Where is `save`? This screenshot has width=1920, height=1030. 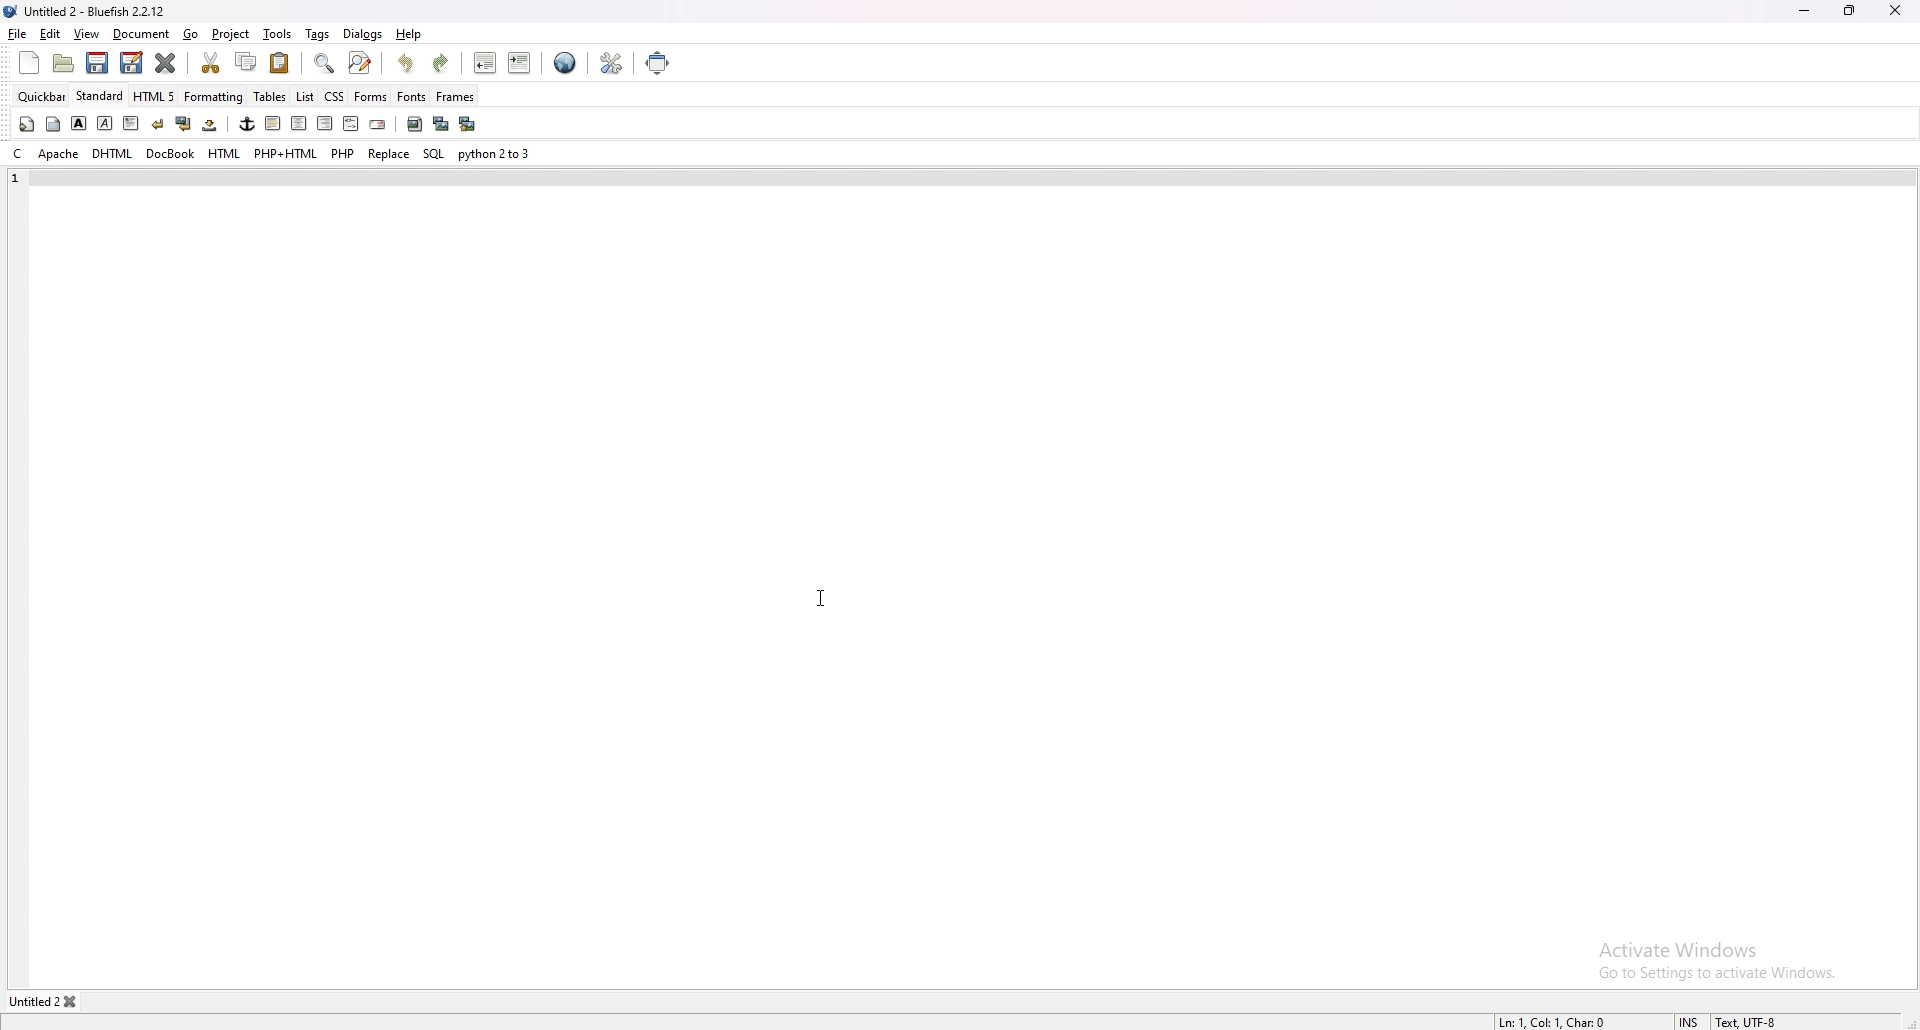 save is located at coordinates (98, 63).